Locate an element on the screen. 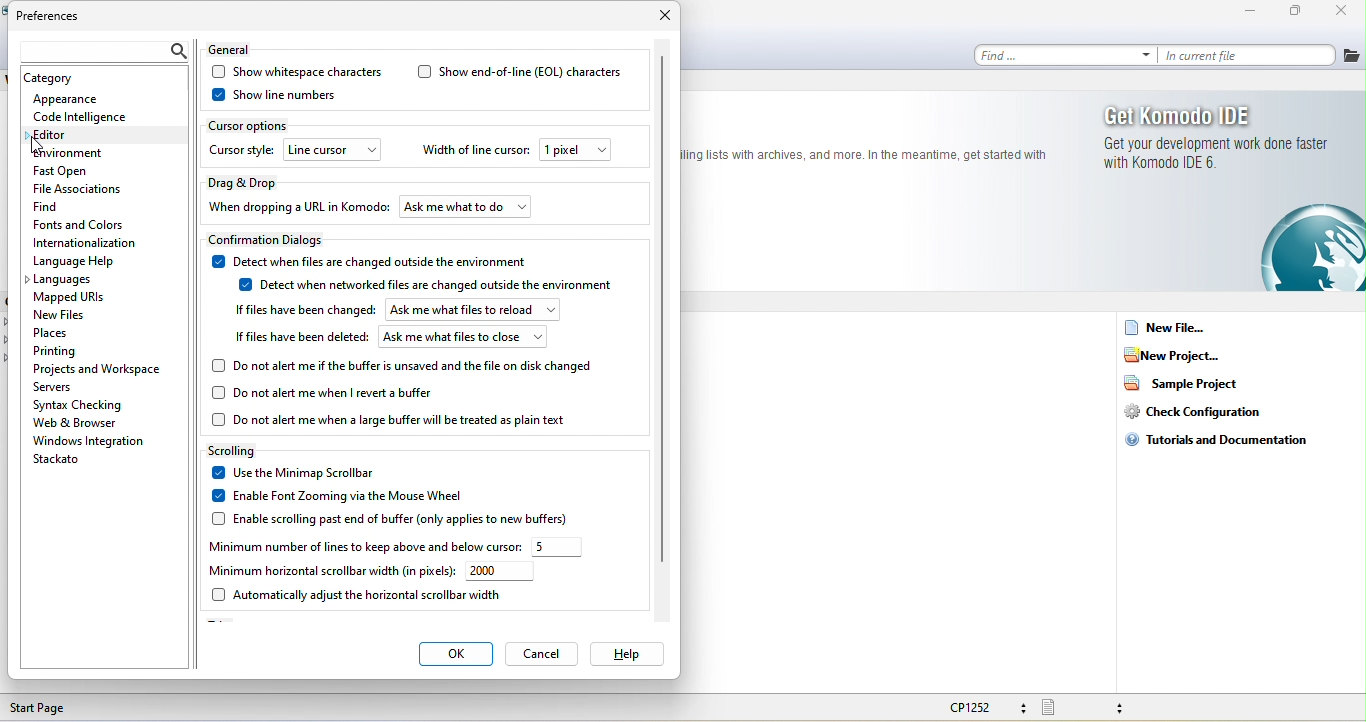 The image size is (1366, 722). ok is located at coordinates (455, 655).